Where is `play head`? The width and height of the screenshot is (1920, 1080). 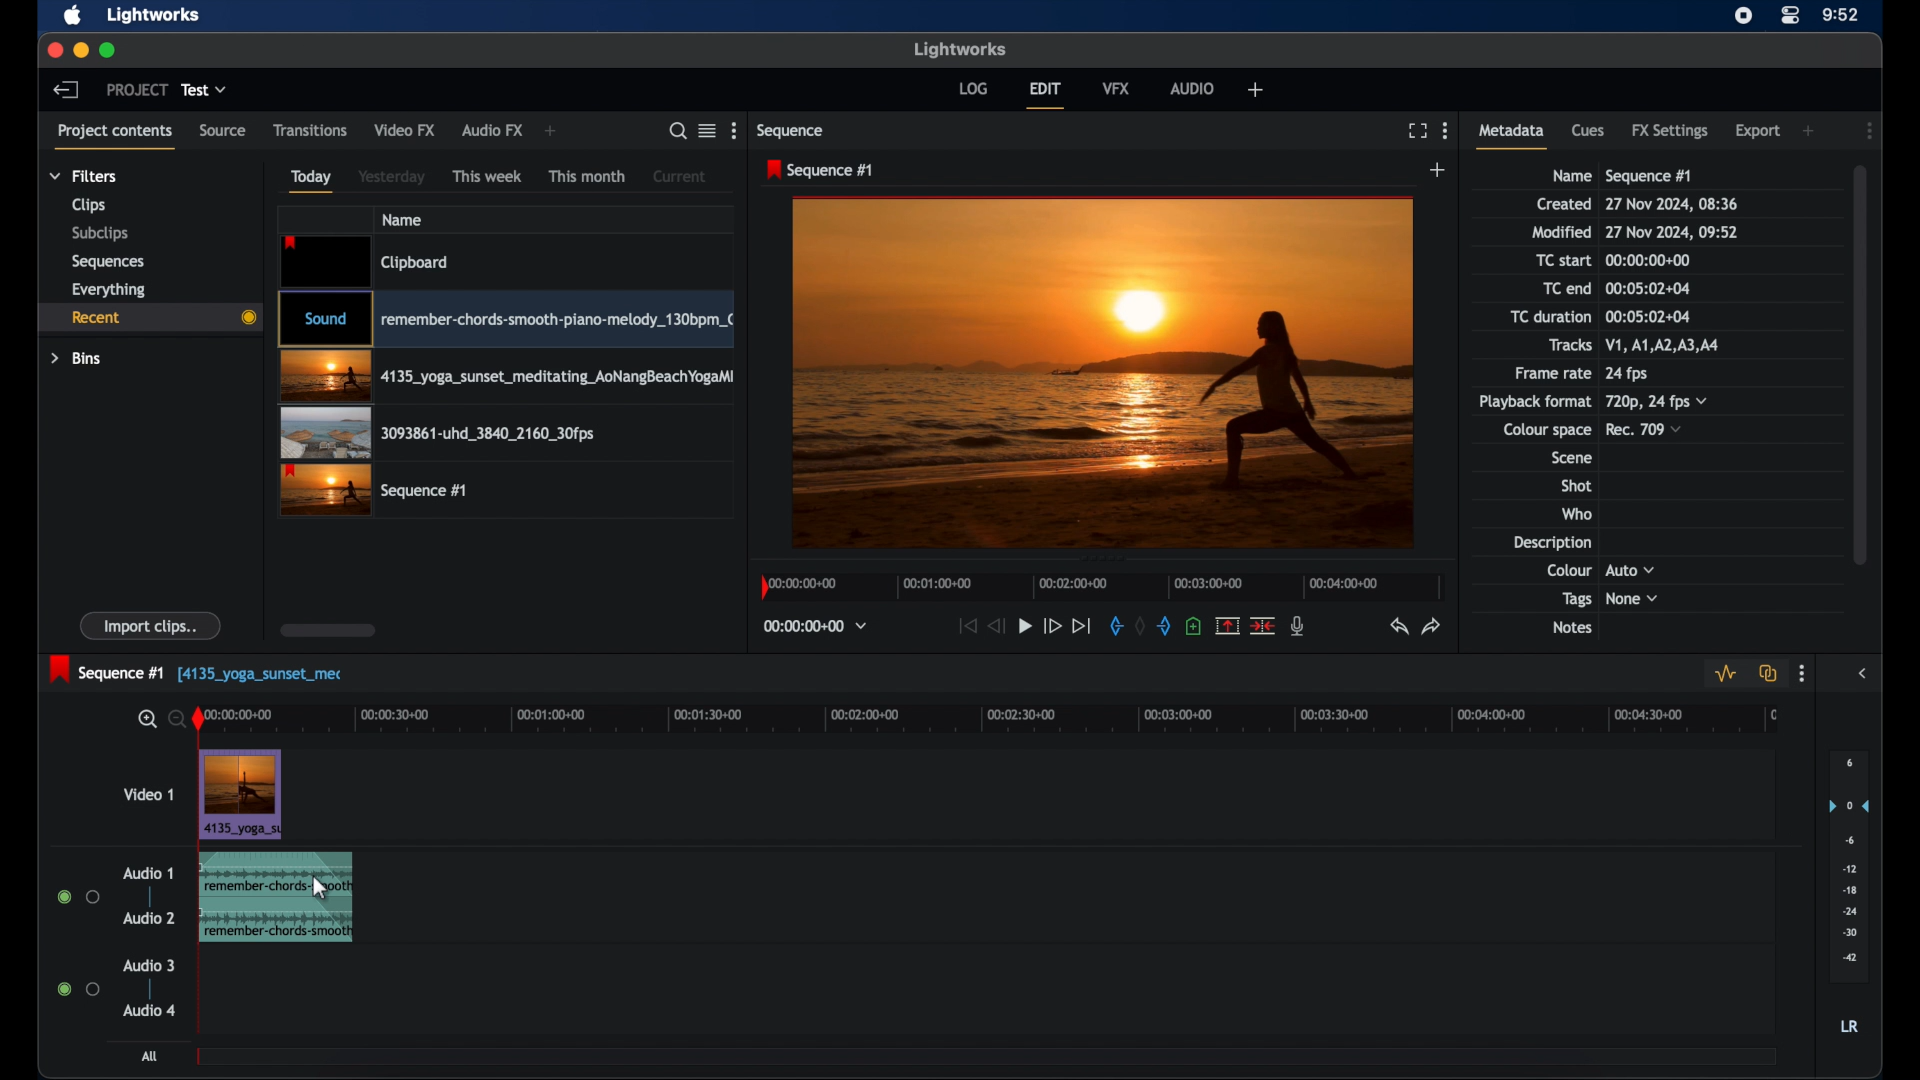 play head is located at coordinates (199, 720).